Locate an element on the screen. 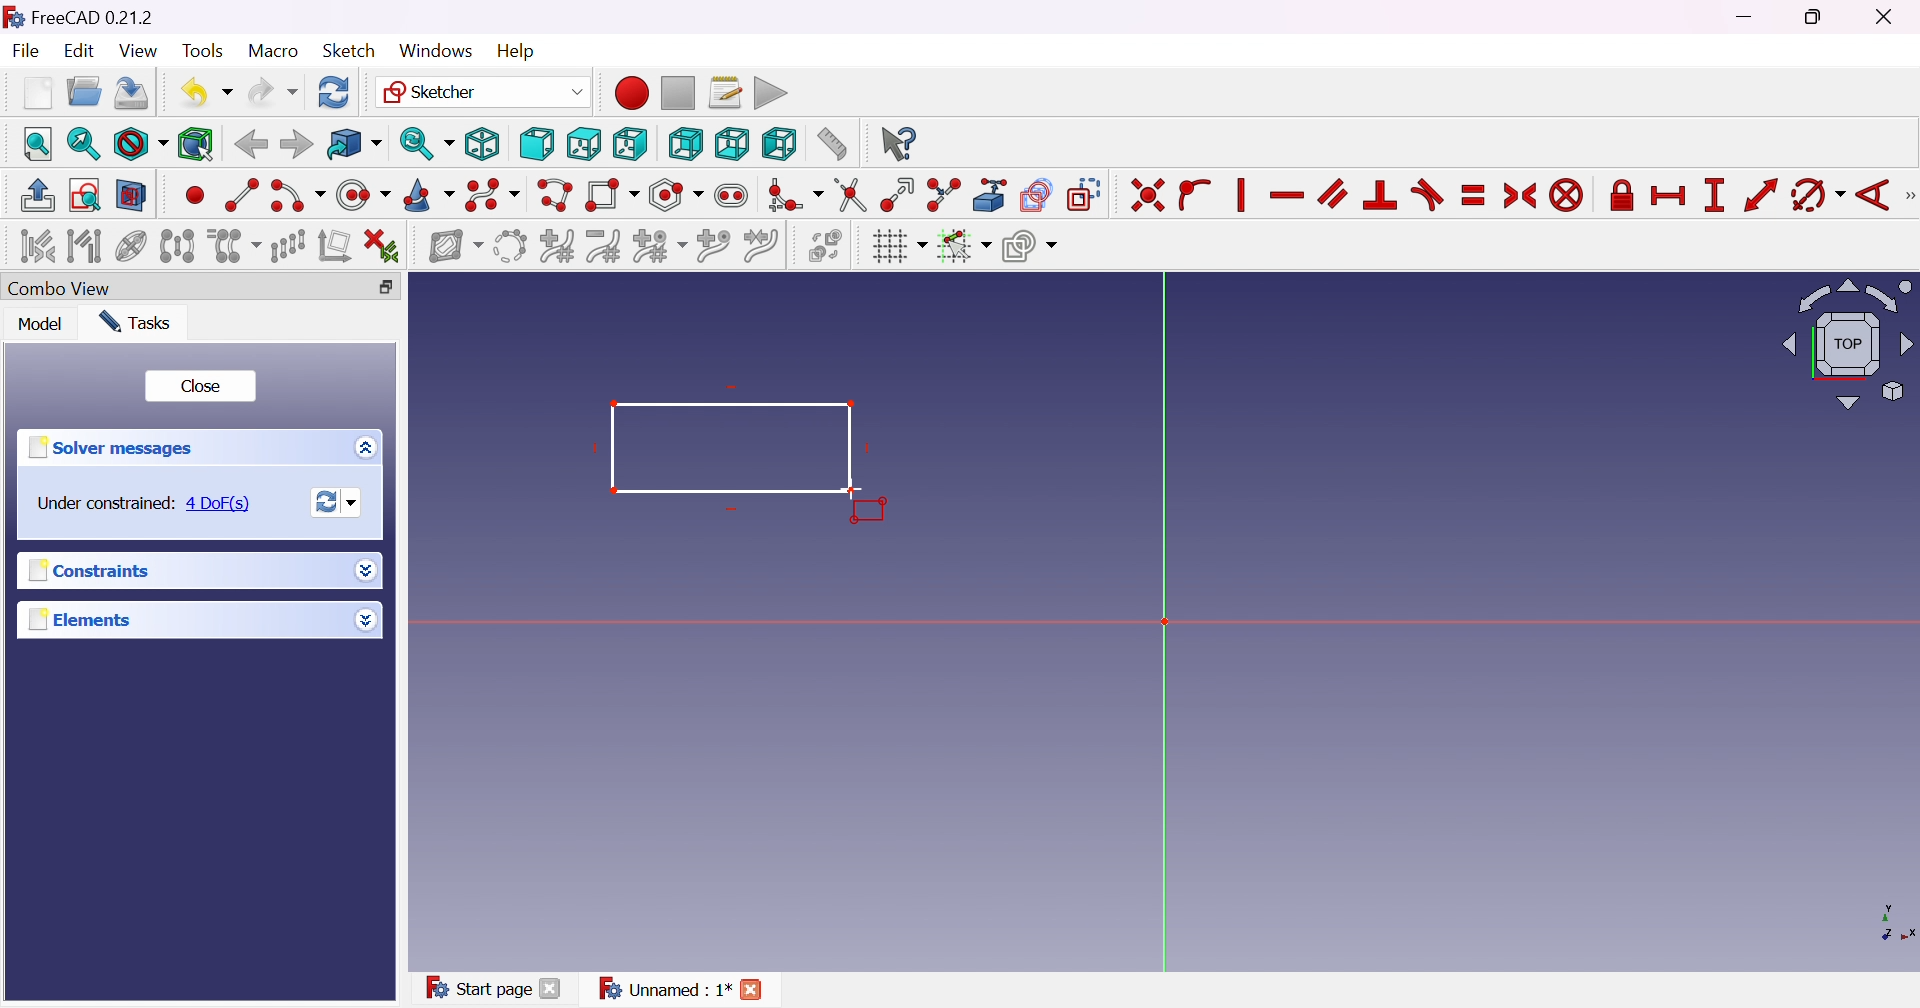 This screenshot has height=1008, width=1920. Stop macro recording... is located at coordinates (680, 92).